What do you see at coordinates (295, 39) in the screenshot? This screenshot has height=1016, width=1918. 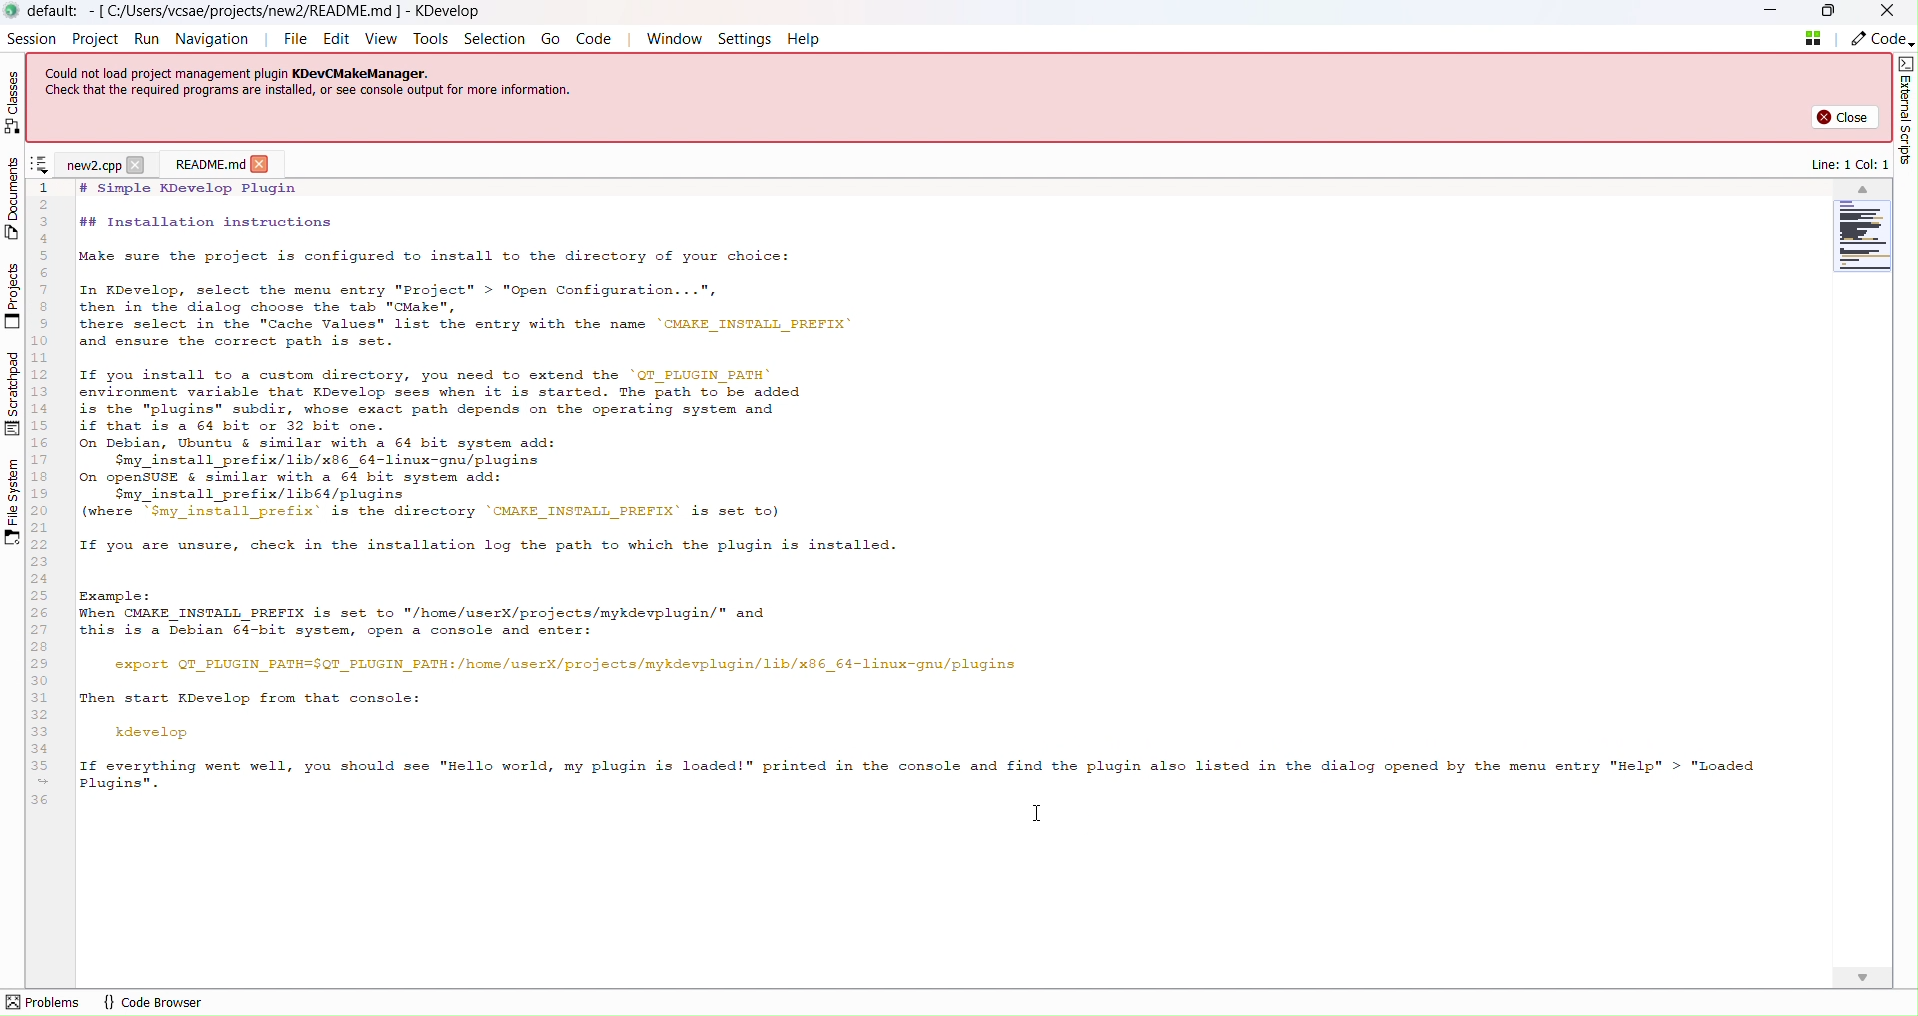 I see `File` at bounding box center [295, 39].